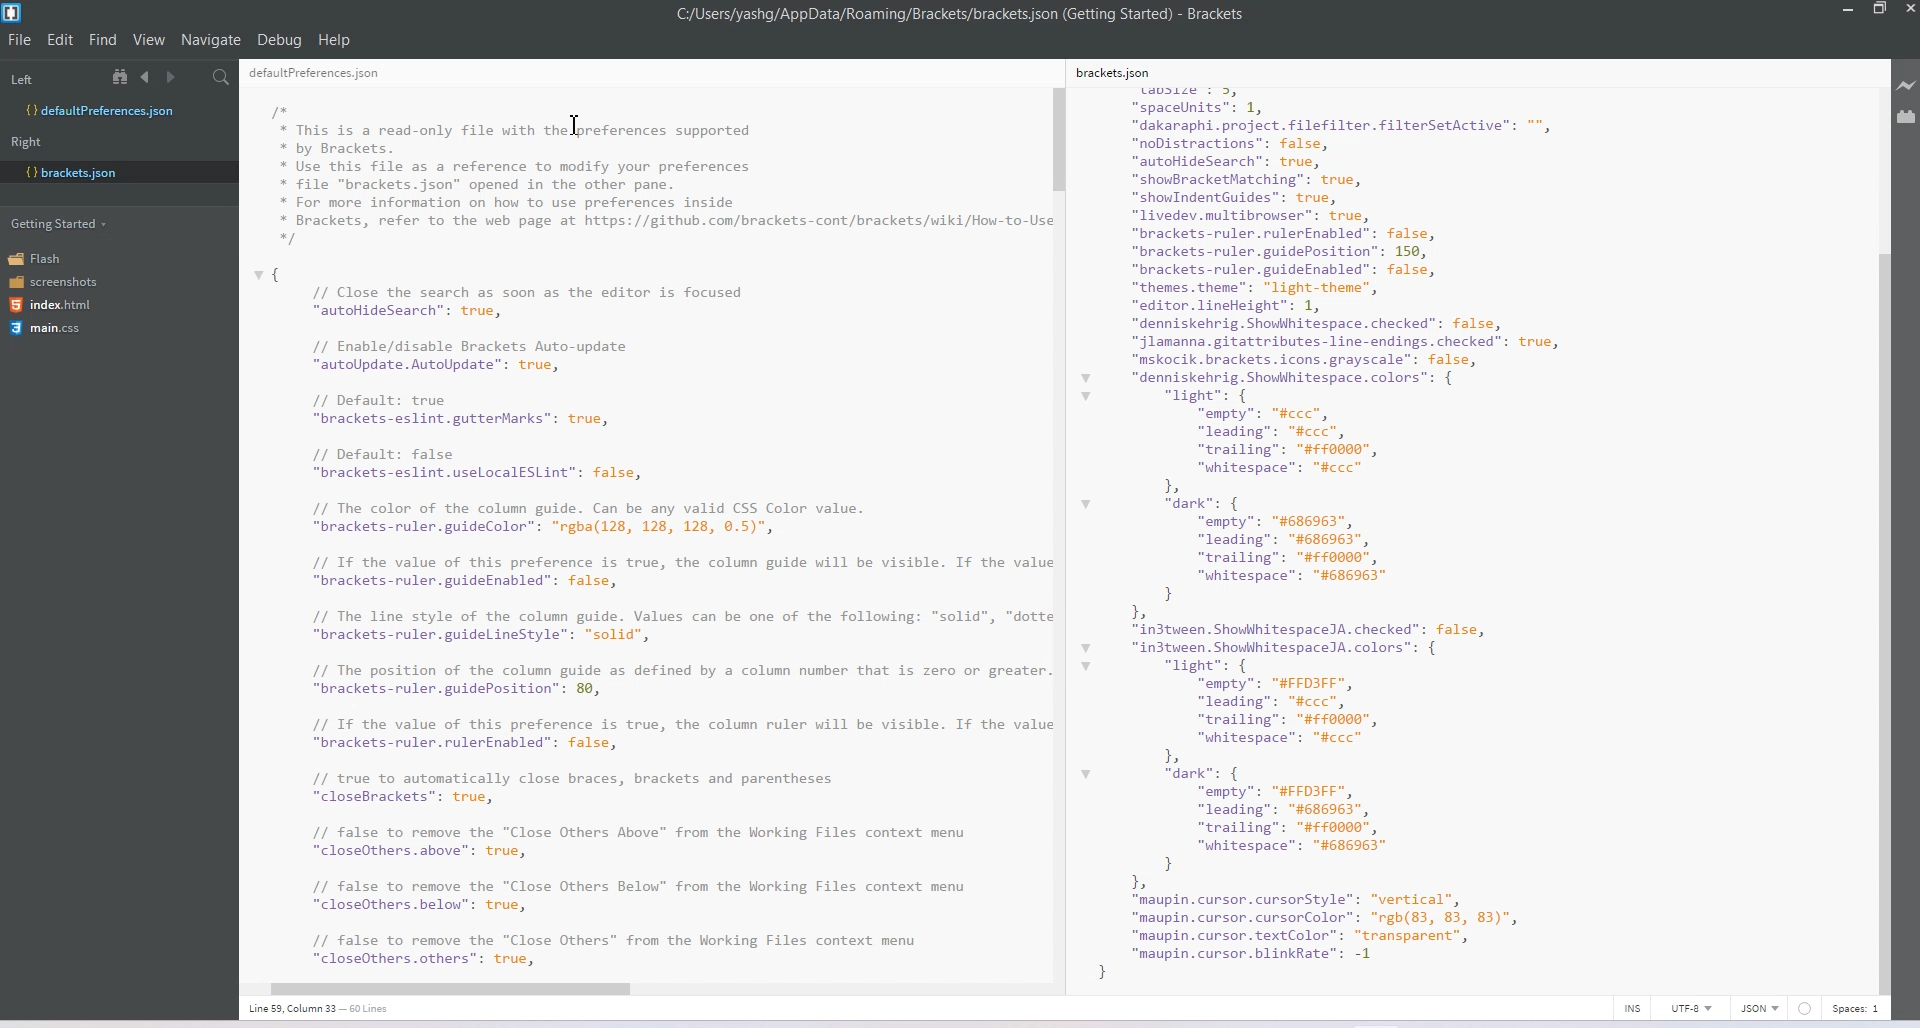 The image size is (1920, 1028). I want to click on View, so click(150, 39).